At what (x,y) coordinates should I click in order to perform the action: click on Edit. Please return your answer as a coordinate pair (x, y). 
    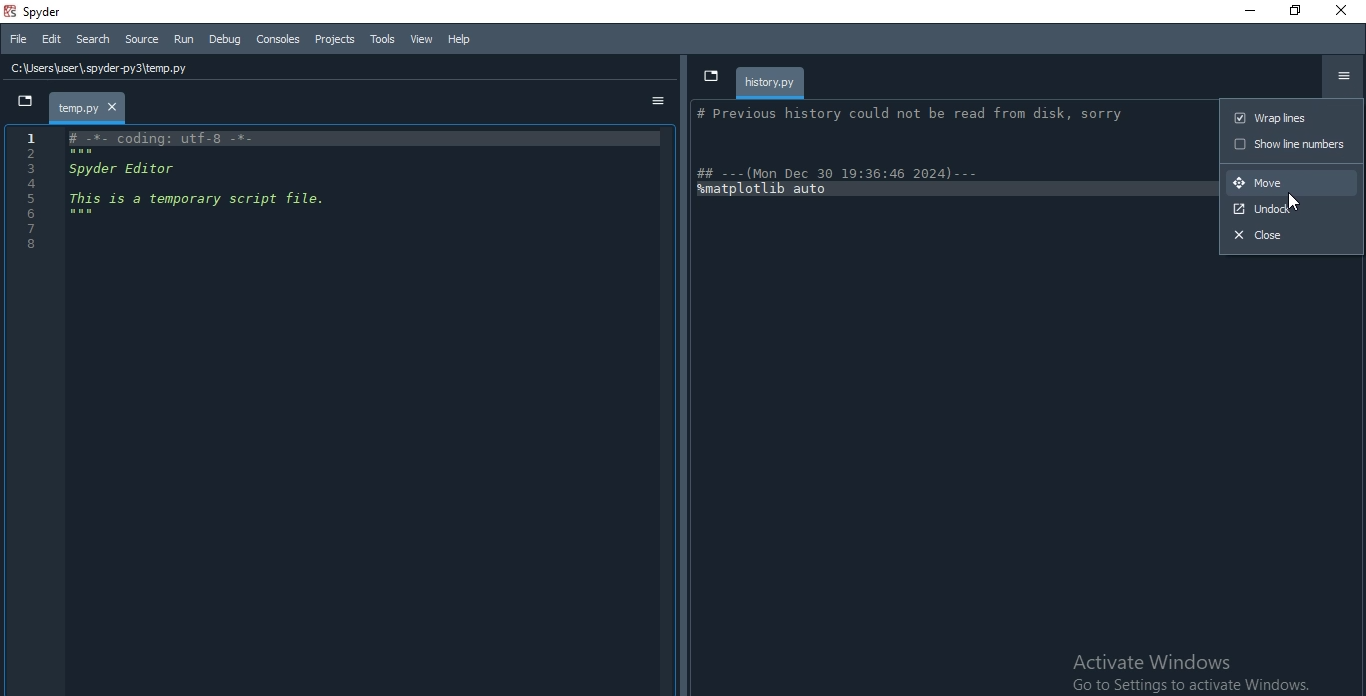
    Looking at the image, I should click on (50, 41).